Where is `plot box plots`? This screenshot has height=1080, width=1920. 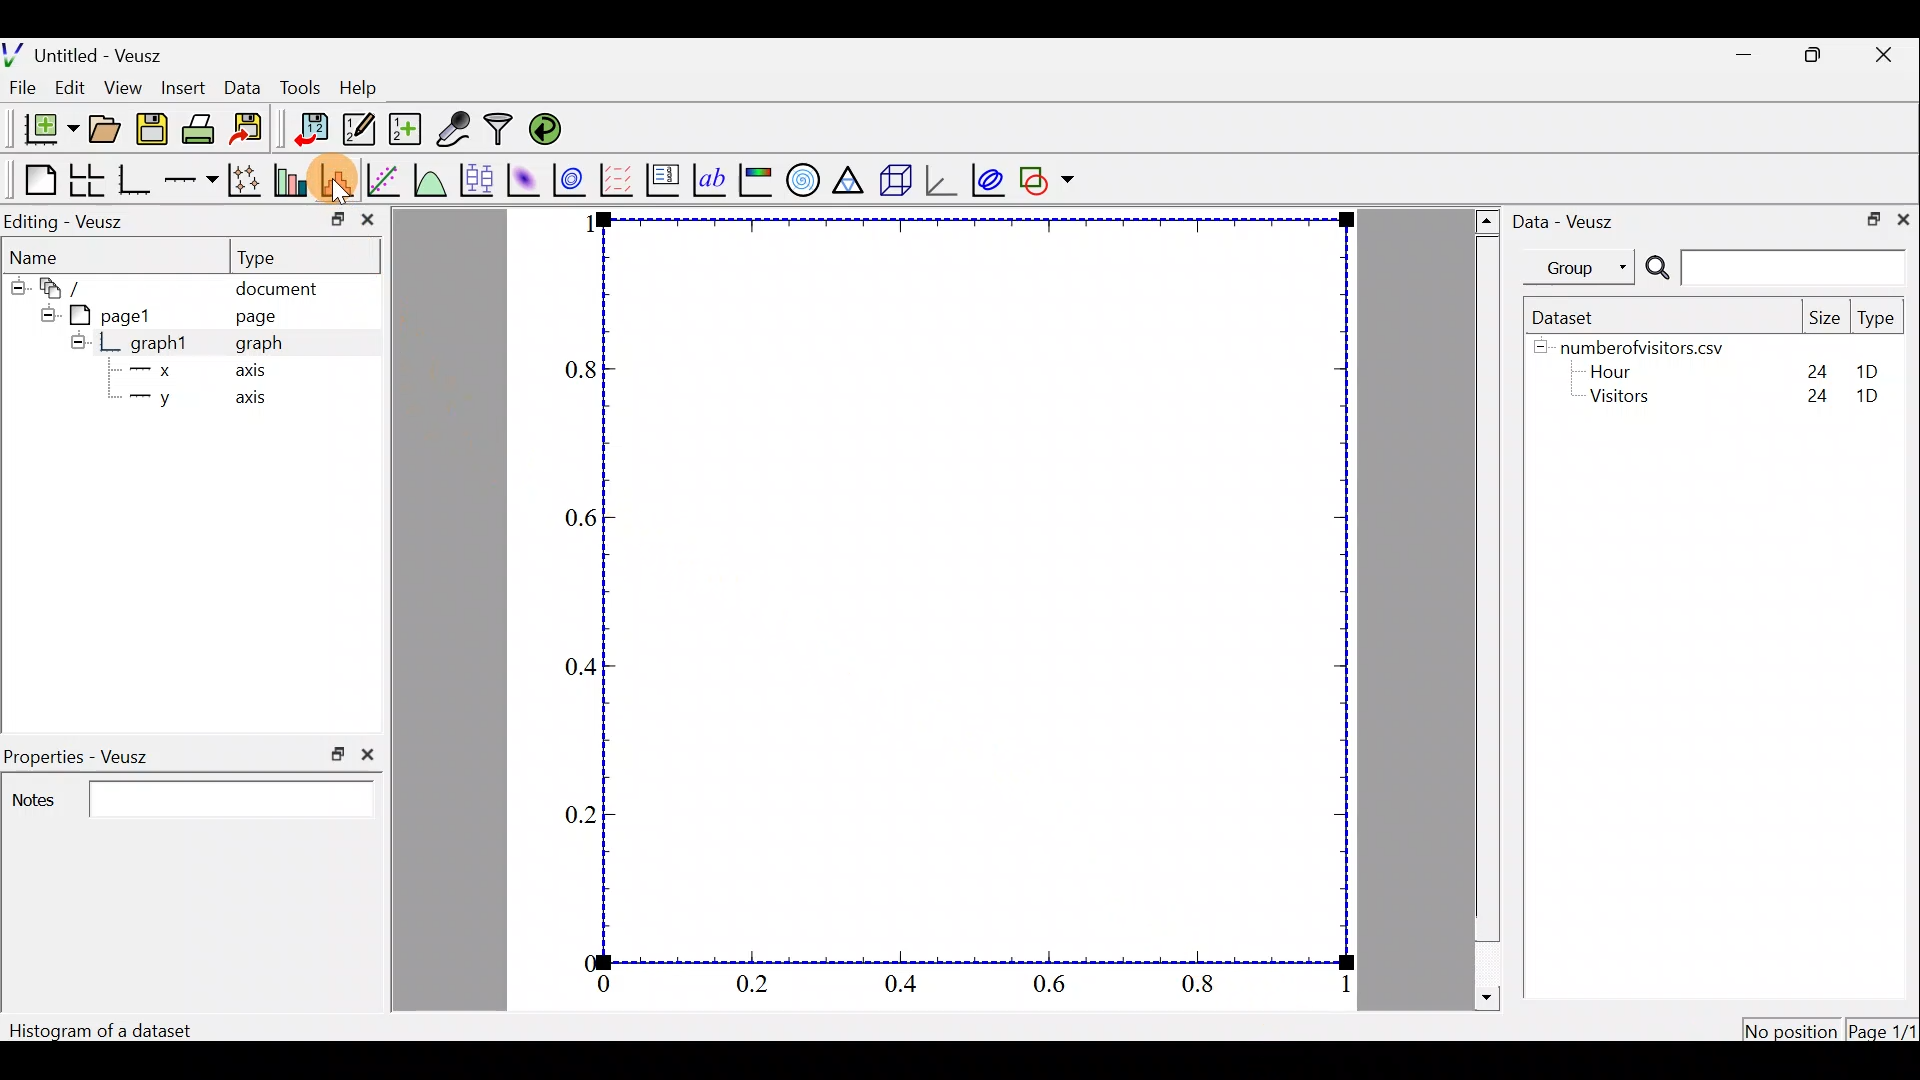 plot box plots is located at coordinates (480, 178).